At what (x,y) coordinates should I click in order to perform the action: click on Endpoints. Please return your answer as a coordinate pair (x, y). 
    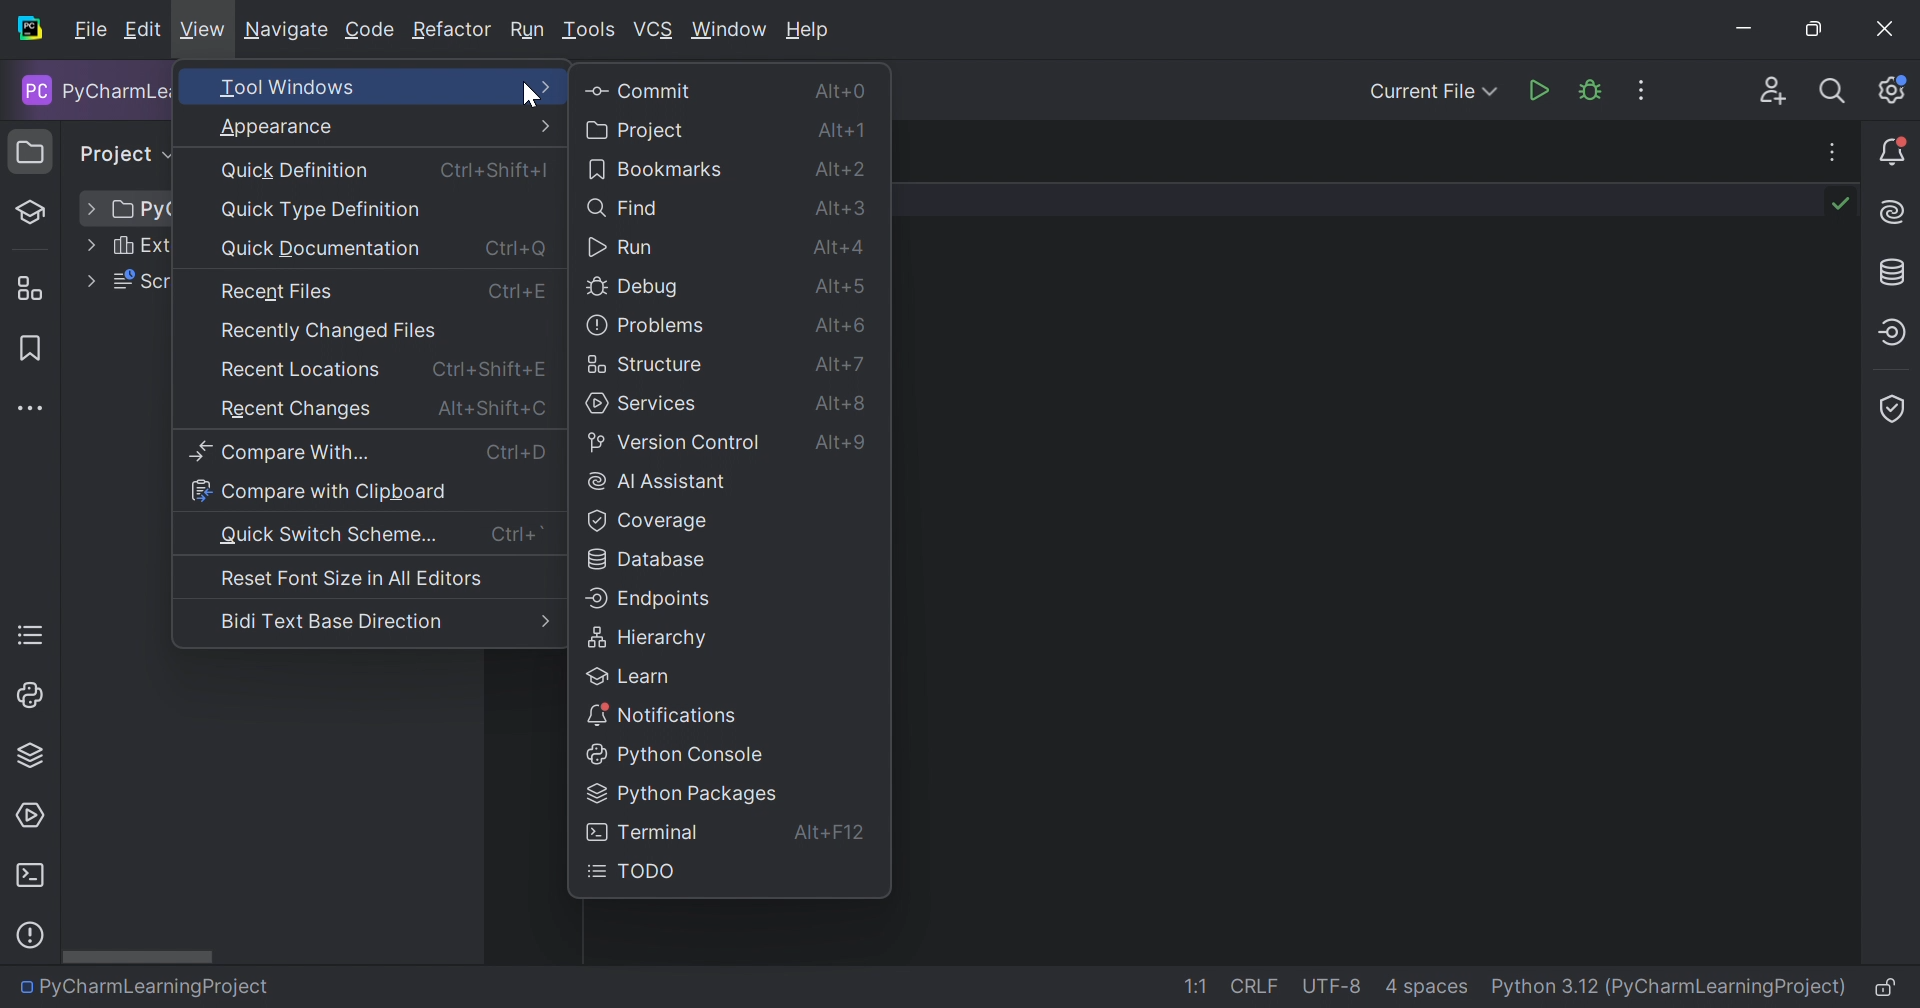
    Looking at the image, I should click on (650, 598).